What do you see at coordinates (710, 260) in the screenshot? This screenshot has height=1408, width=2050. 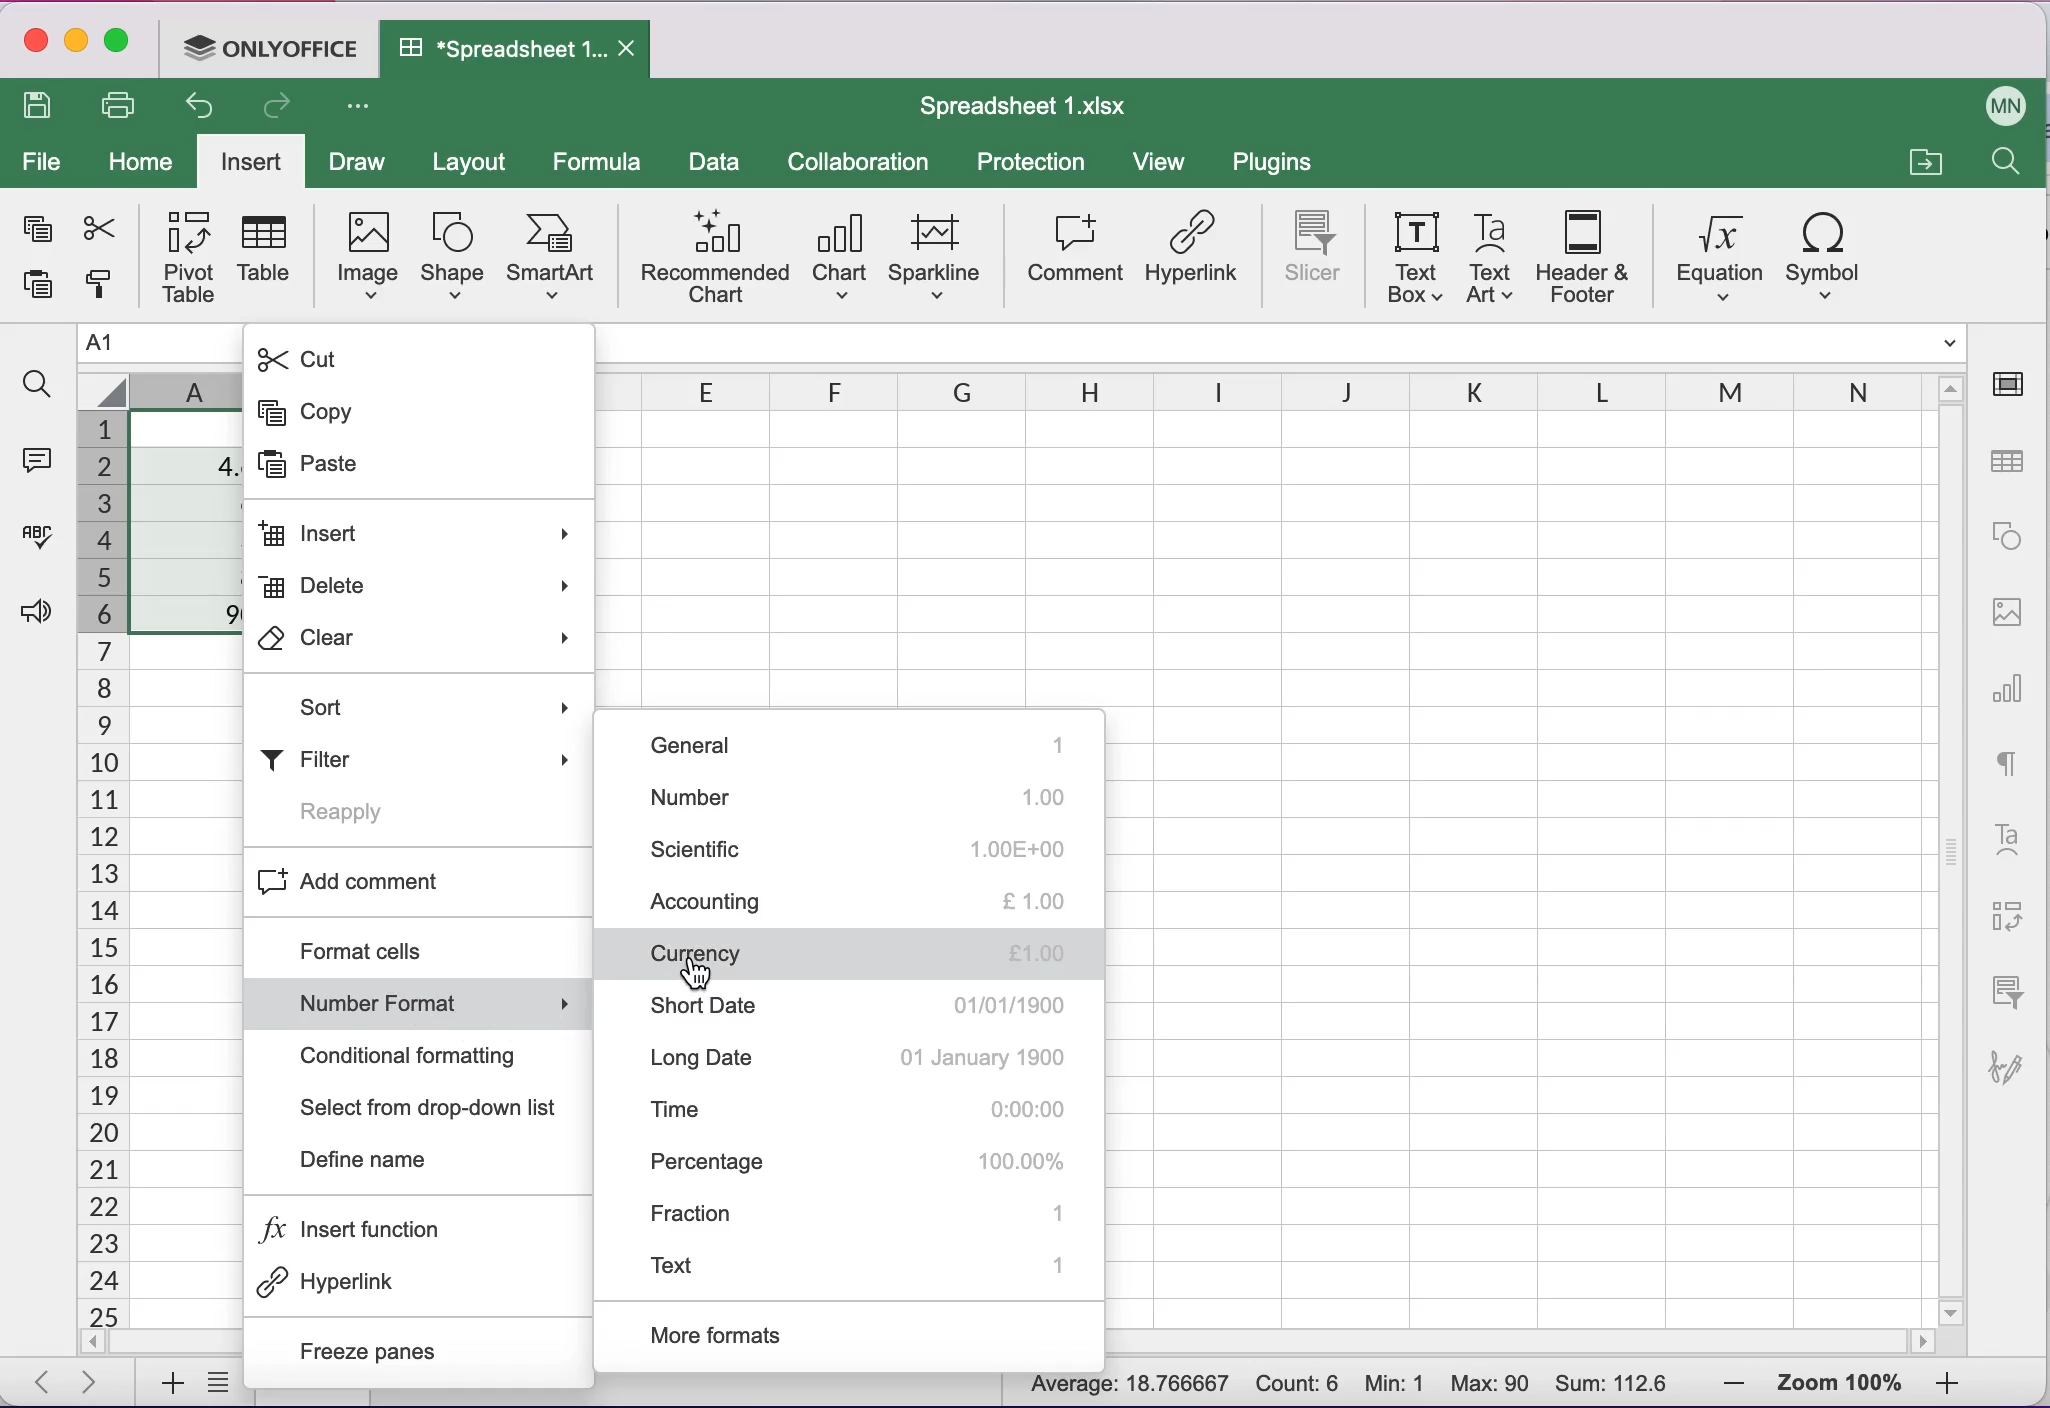 I see `recommended chart` at bounding box center [710, 260].